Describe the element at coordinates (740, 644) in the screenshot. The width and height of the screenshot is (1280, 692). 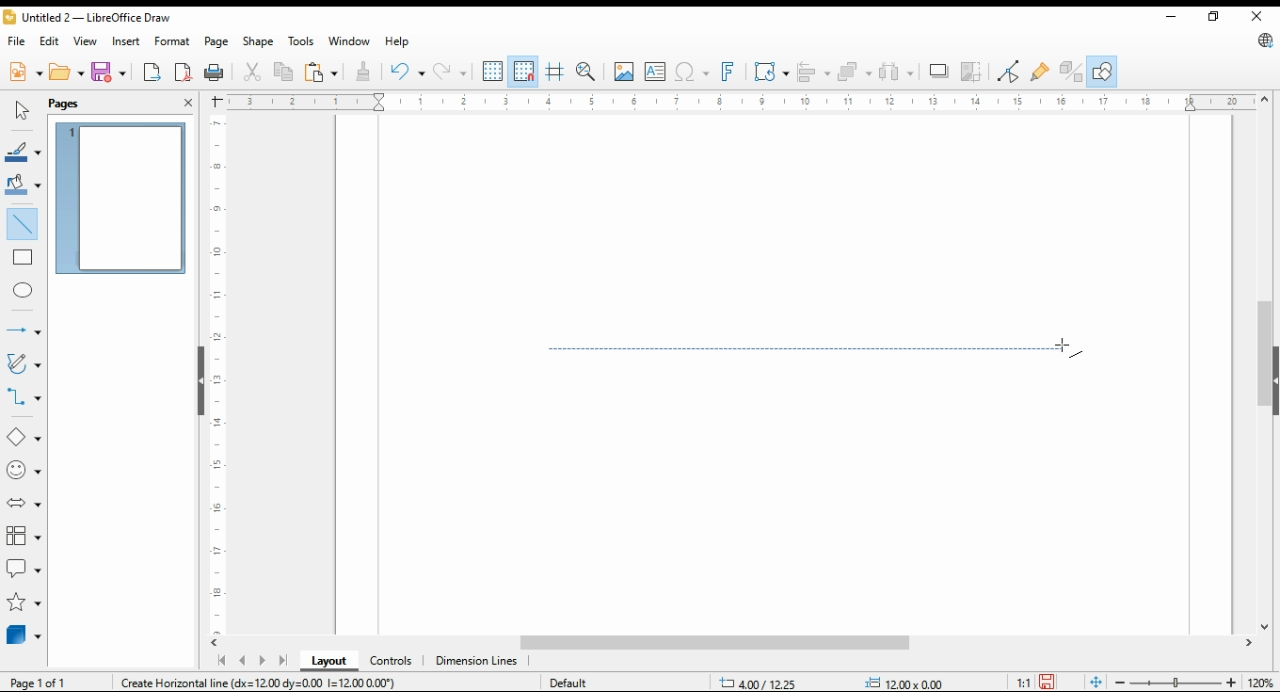
I see `scroll bar` at that location.